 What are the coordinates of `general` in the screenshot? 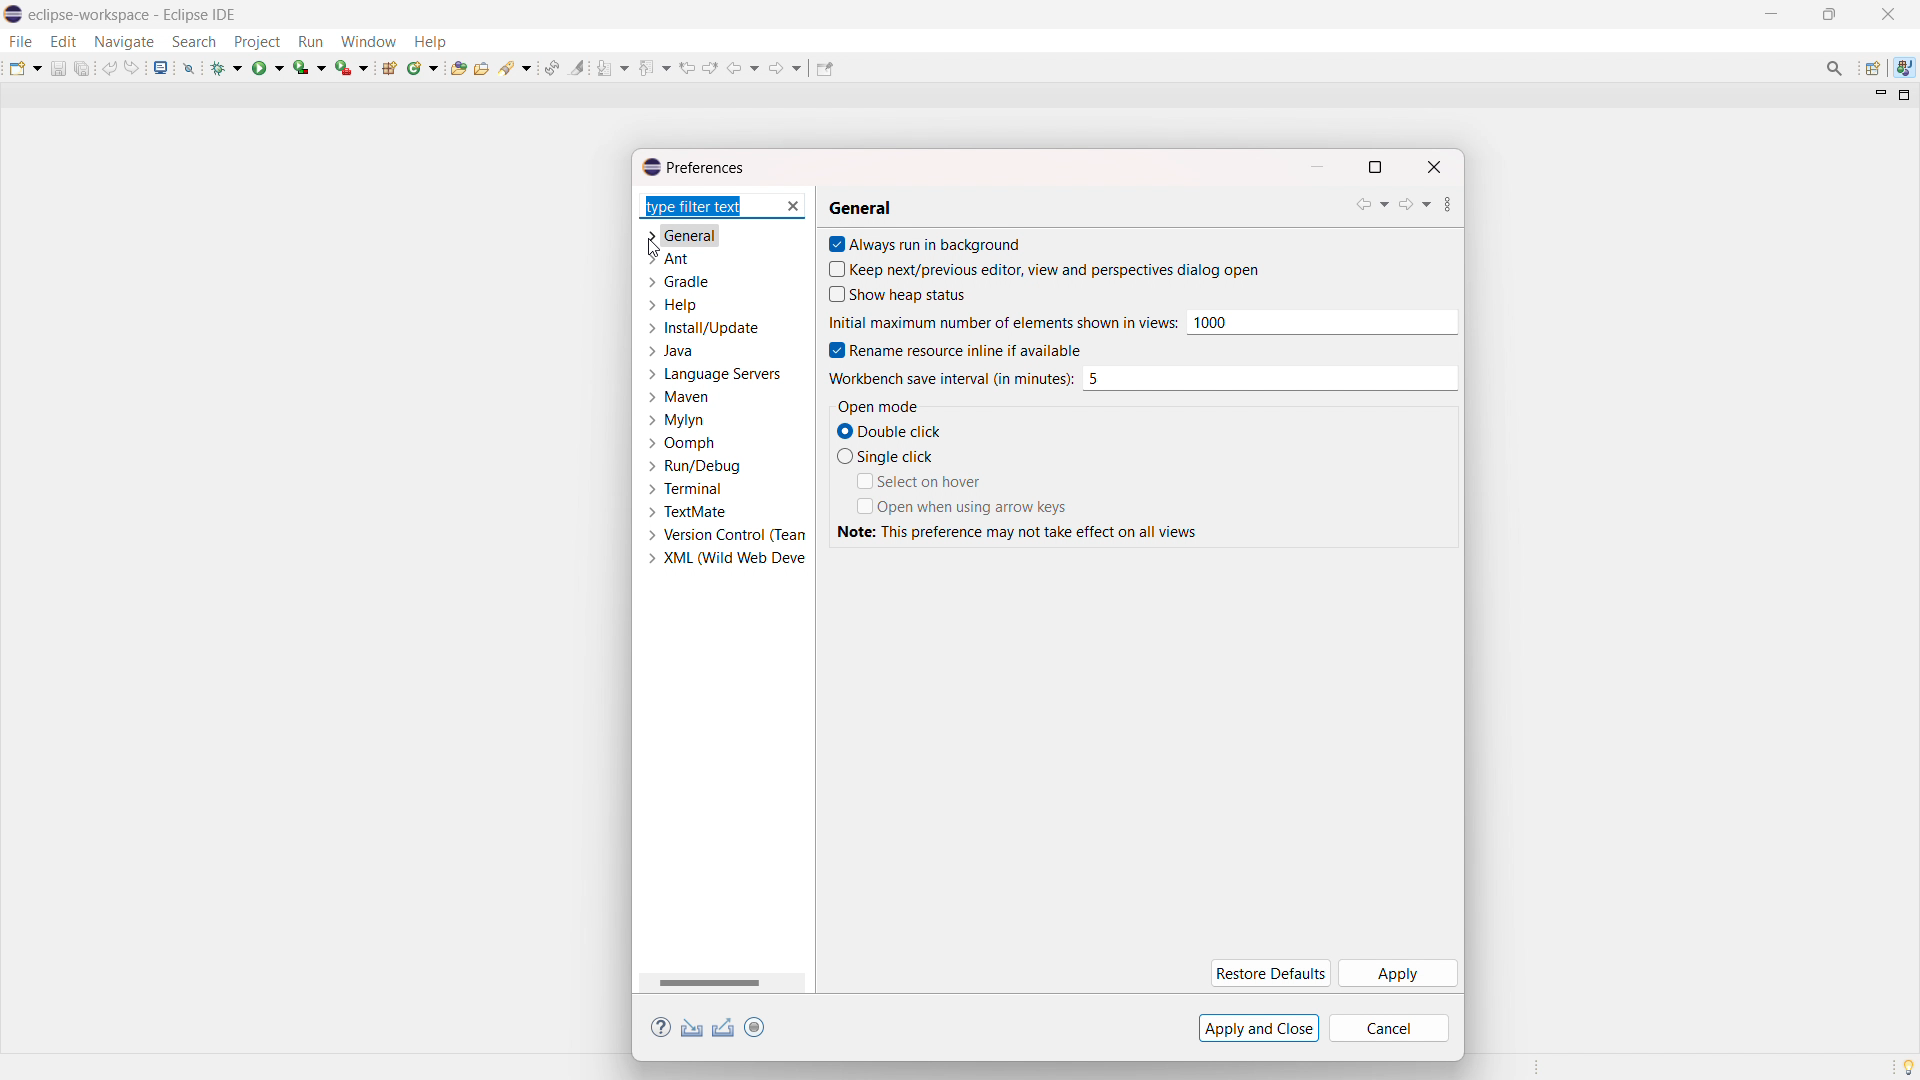 It's located at (860, 210).